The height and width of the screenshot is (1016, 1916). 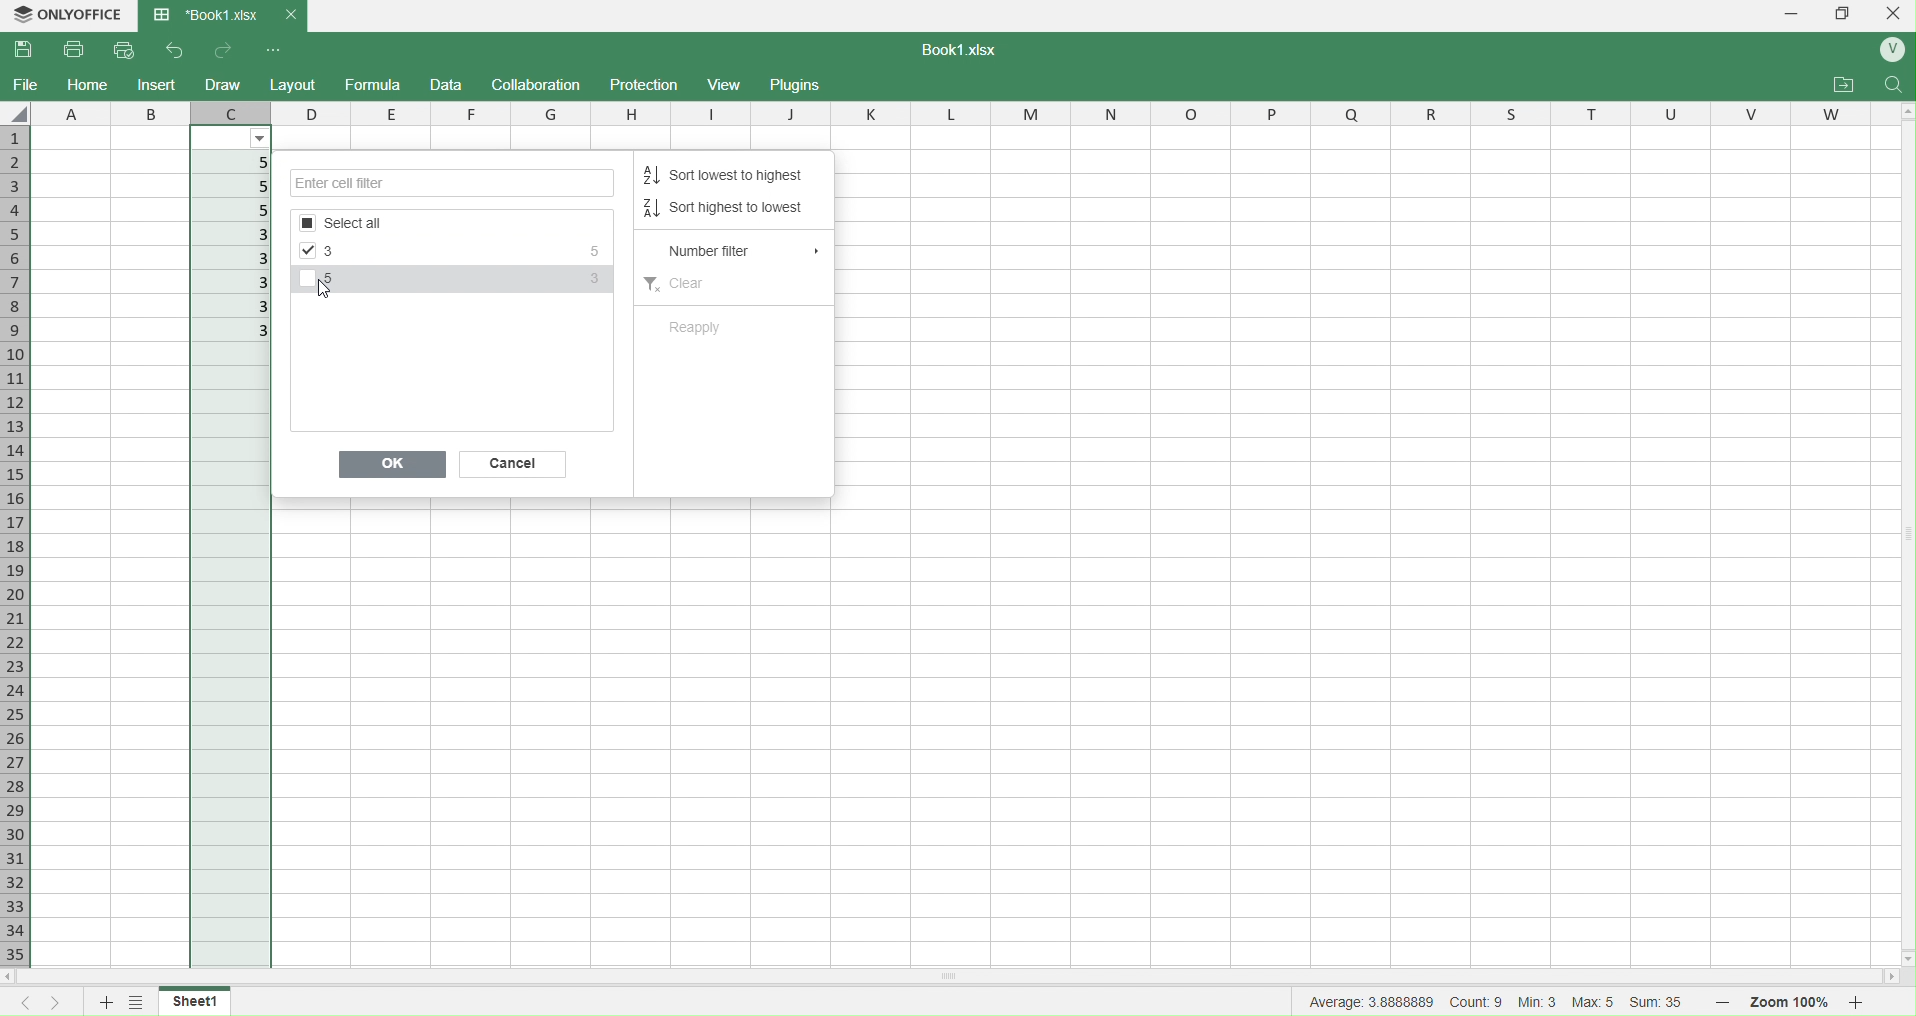 I want to click on previous sheet, so click(x=29, y=1004).